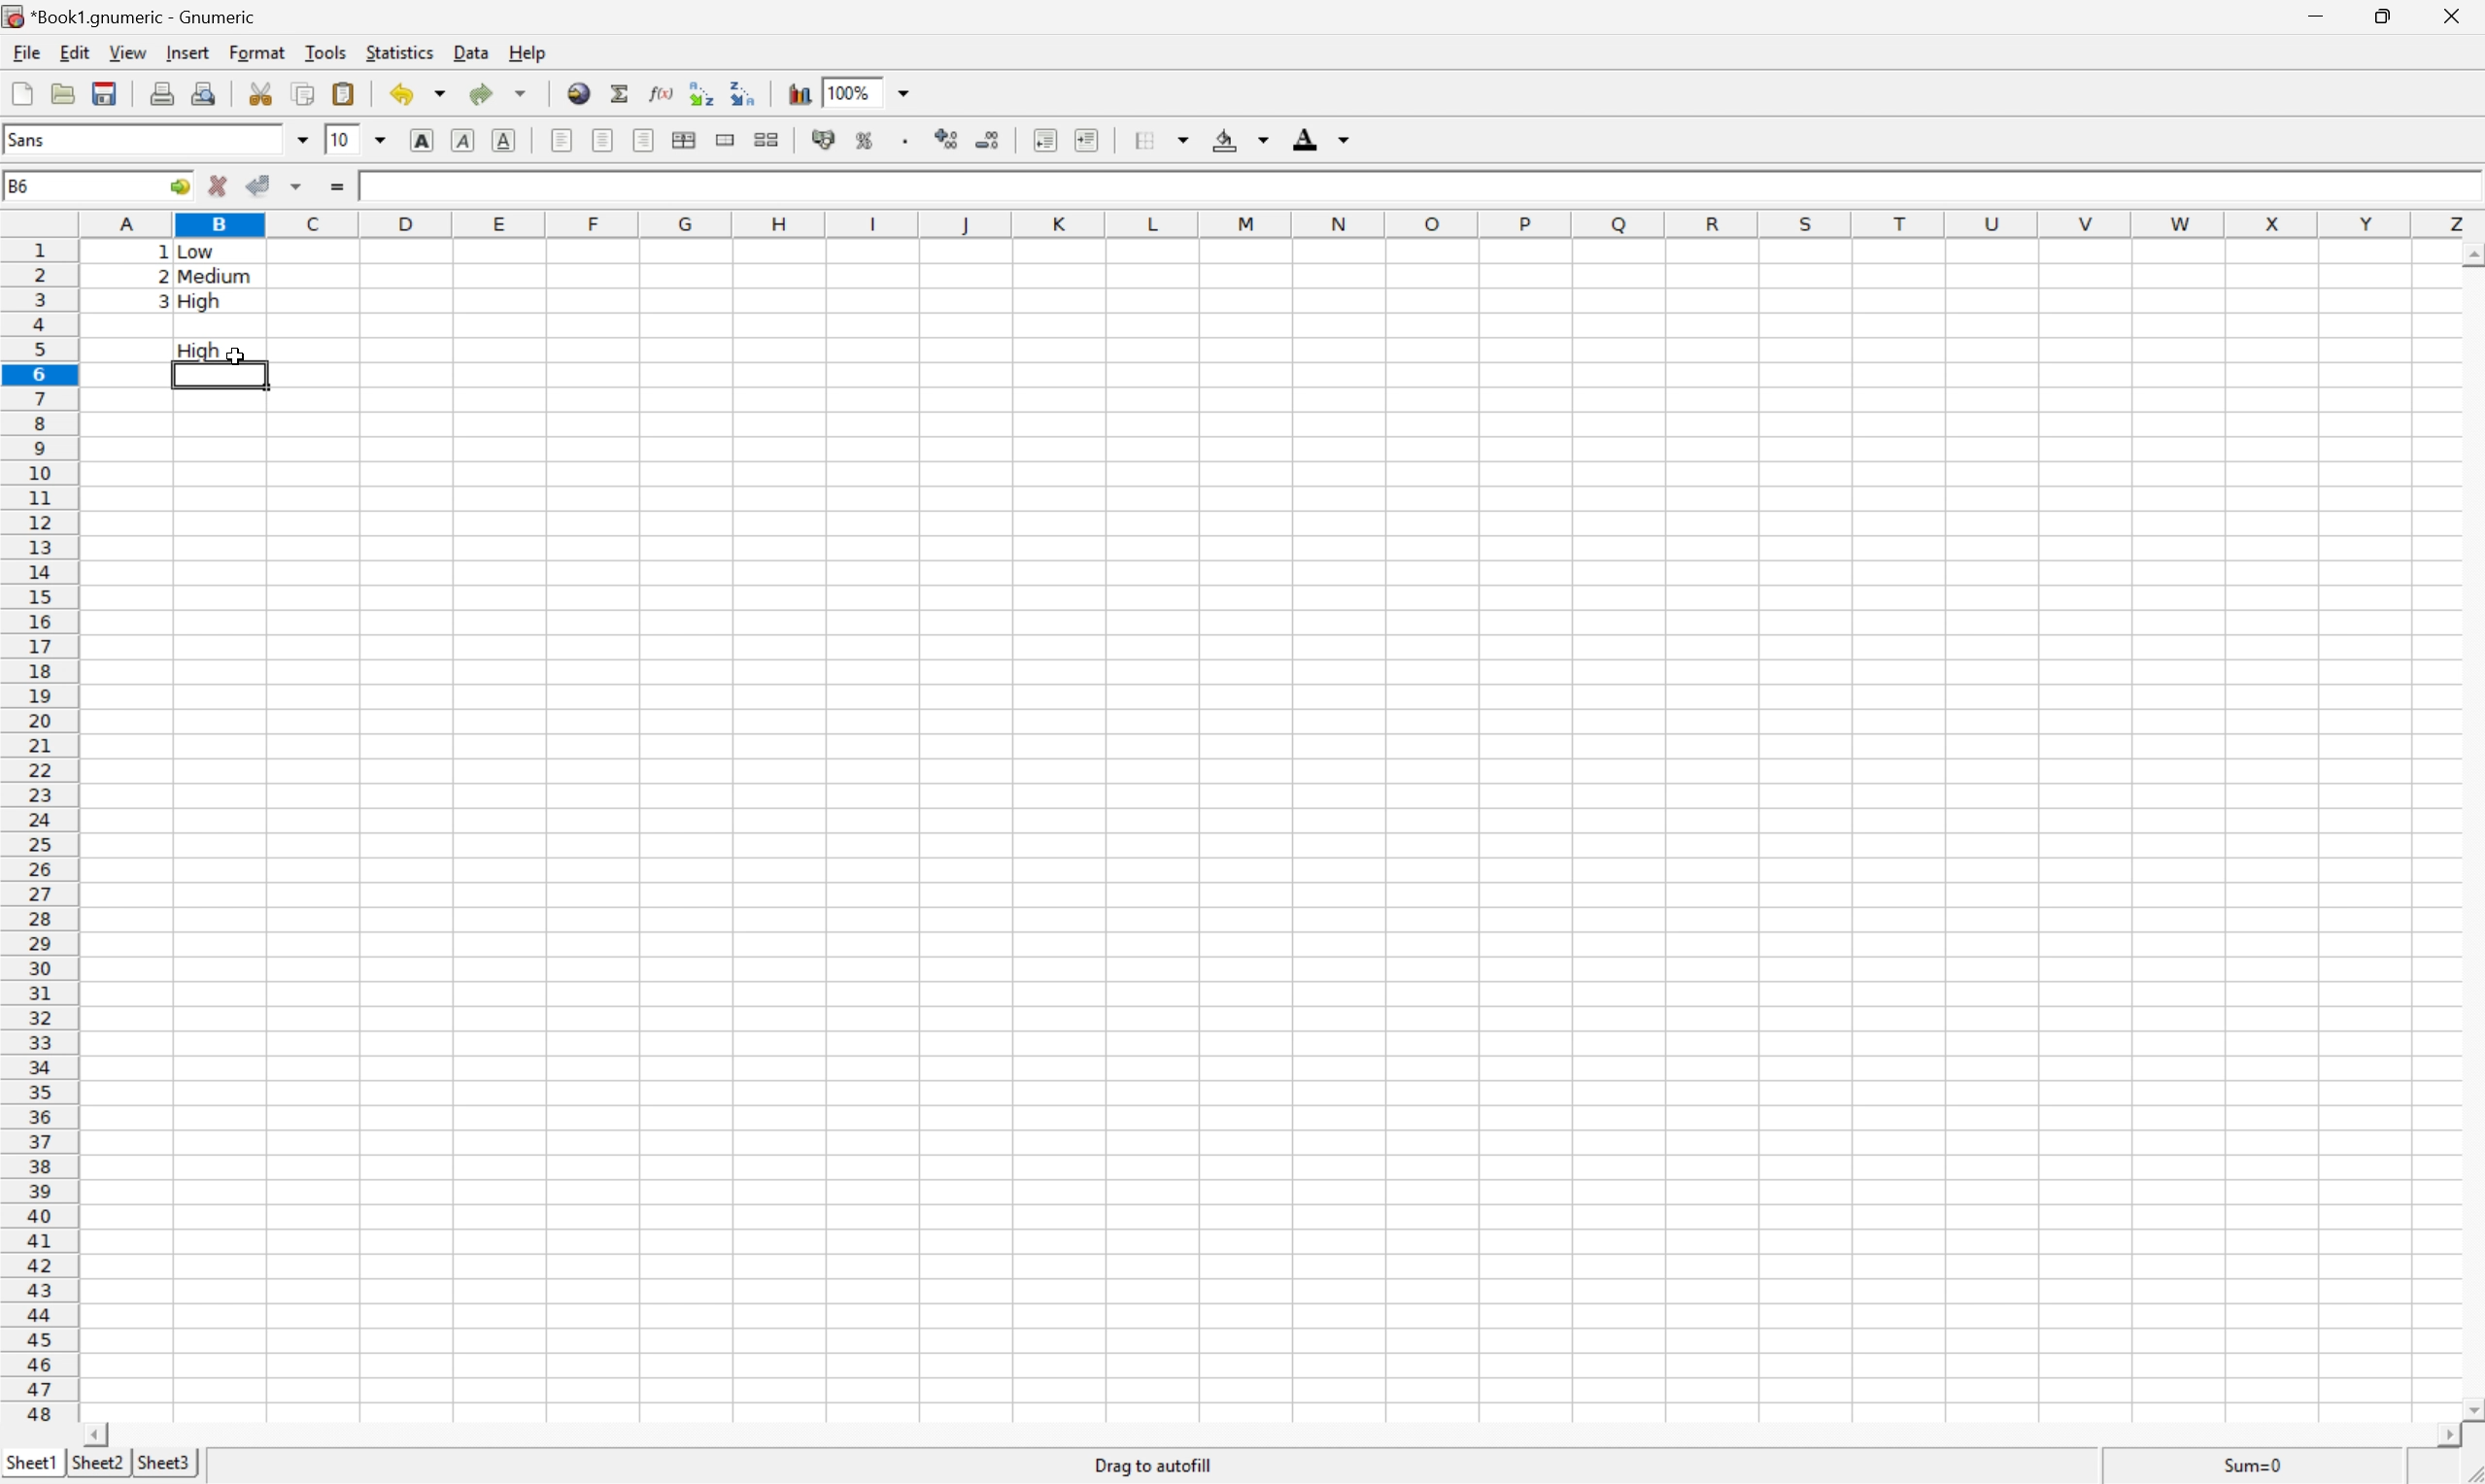 The width and height of the screenshot is (2485, 1484). What do you see at coordinates (1151, 1465) in the screenshot?
I see `Drag To autofill` at bounding box center [1151, 1465].